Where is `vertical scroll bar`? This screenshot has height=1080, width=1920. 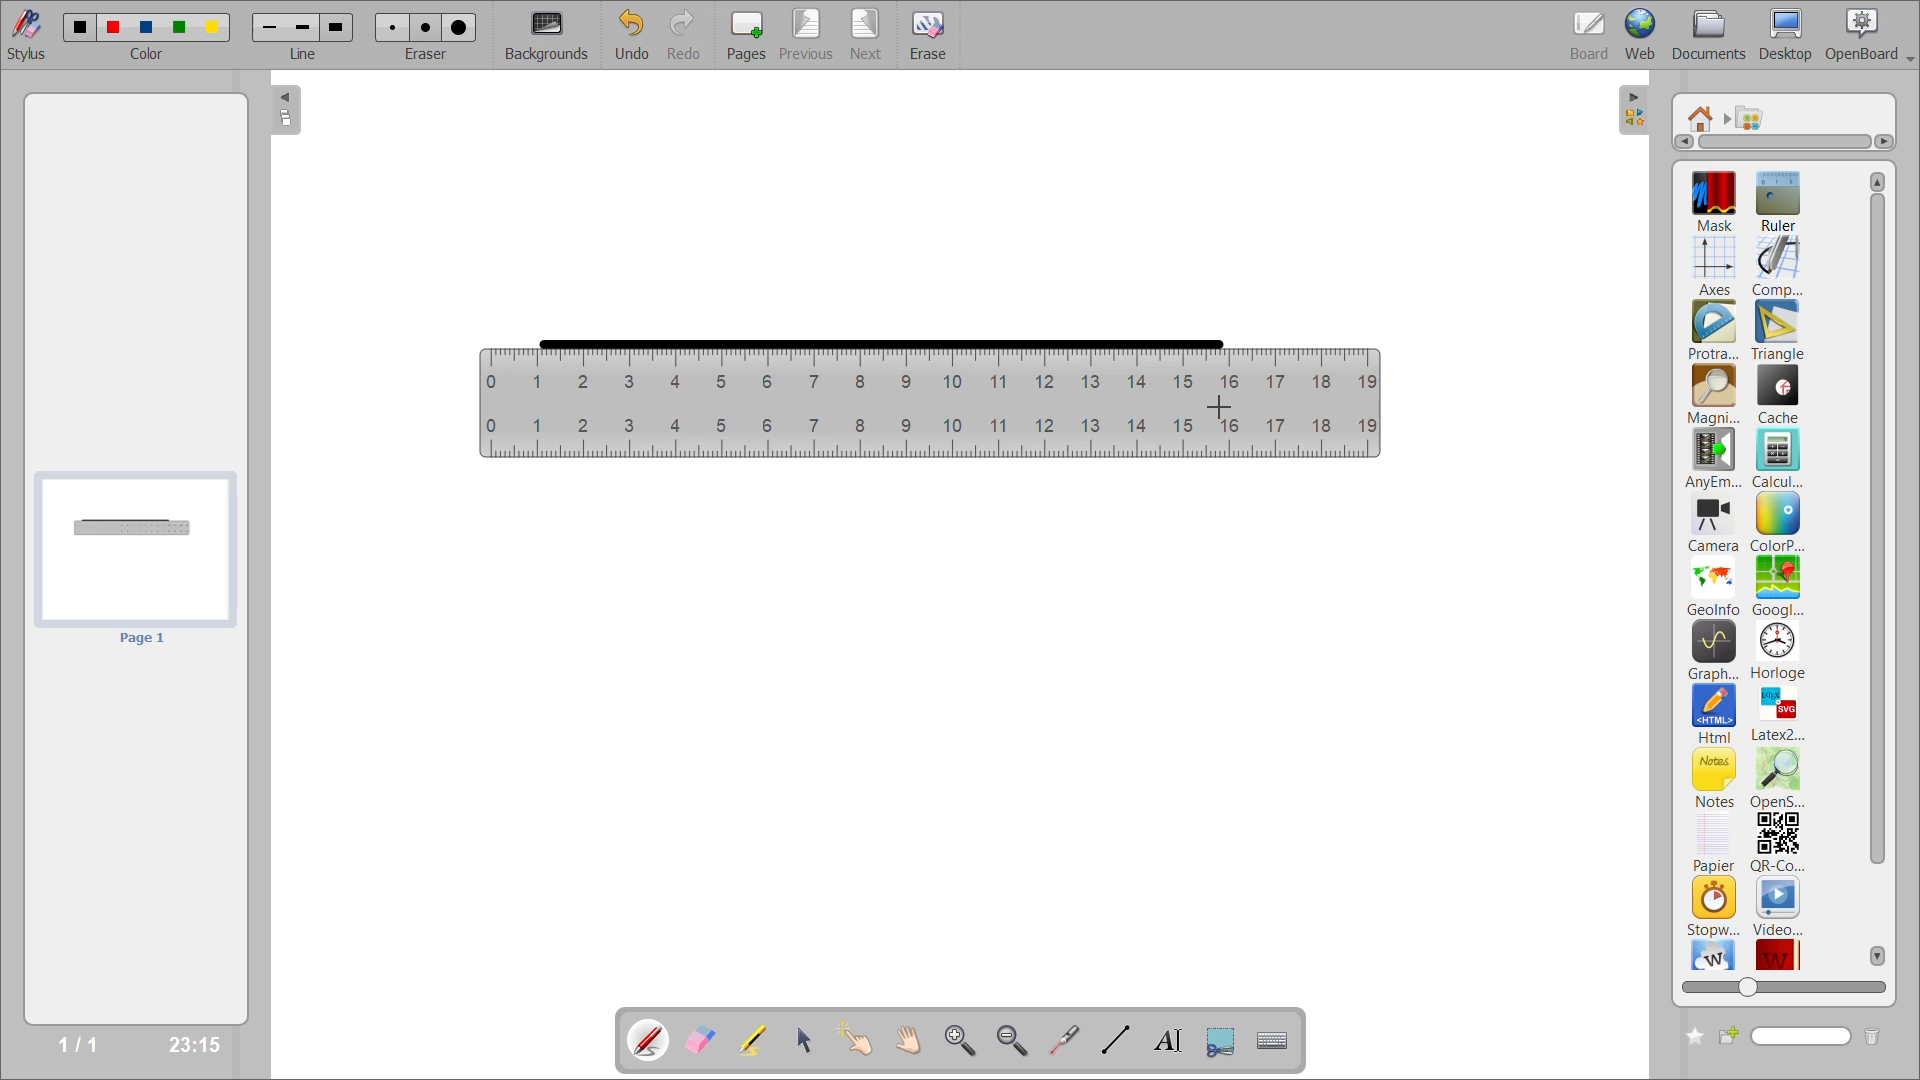
vertical scroll bar is located at coordinates (1881, 568).